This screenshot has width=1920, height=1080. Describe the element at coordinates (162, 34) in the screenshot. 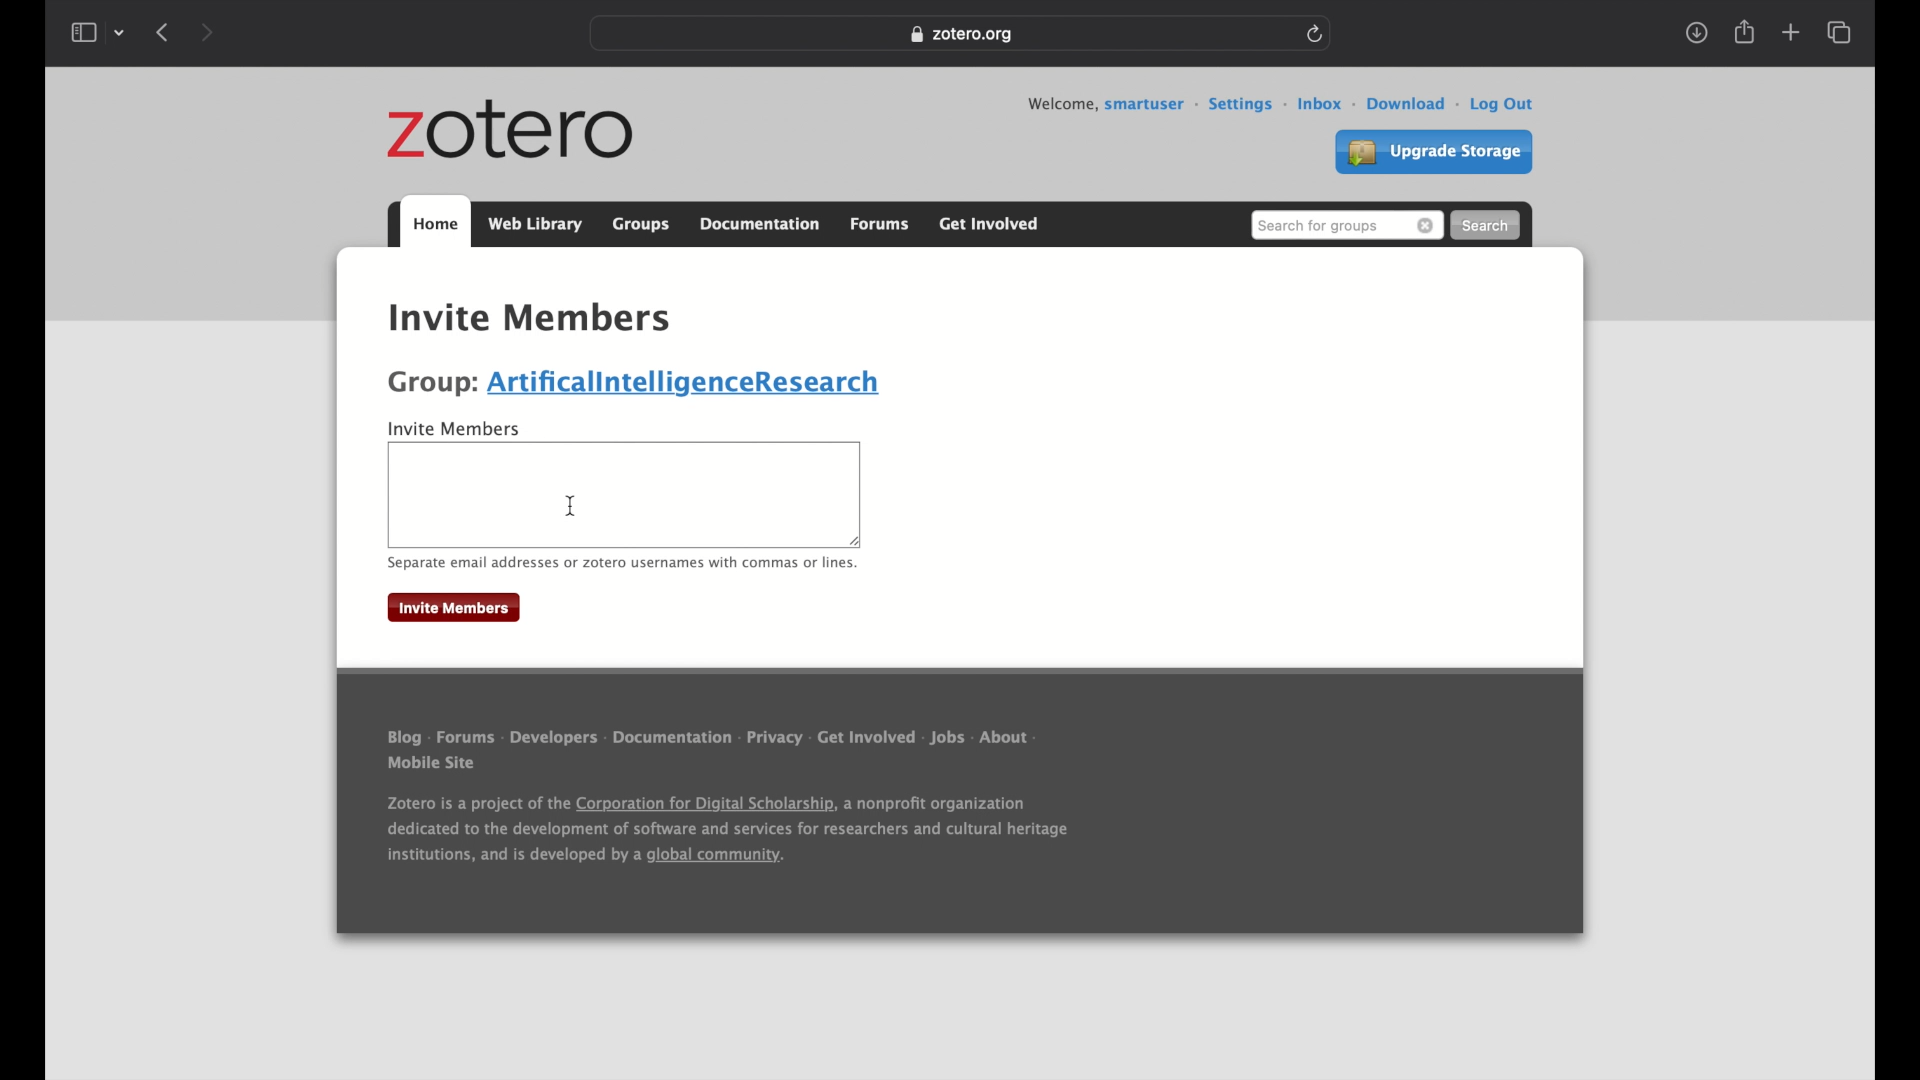

I see `previous` at that location.